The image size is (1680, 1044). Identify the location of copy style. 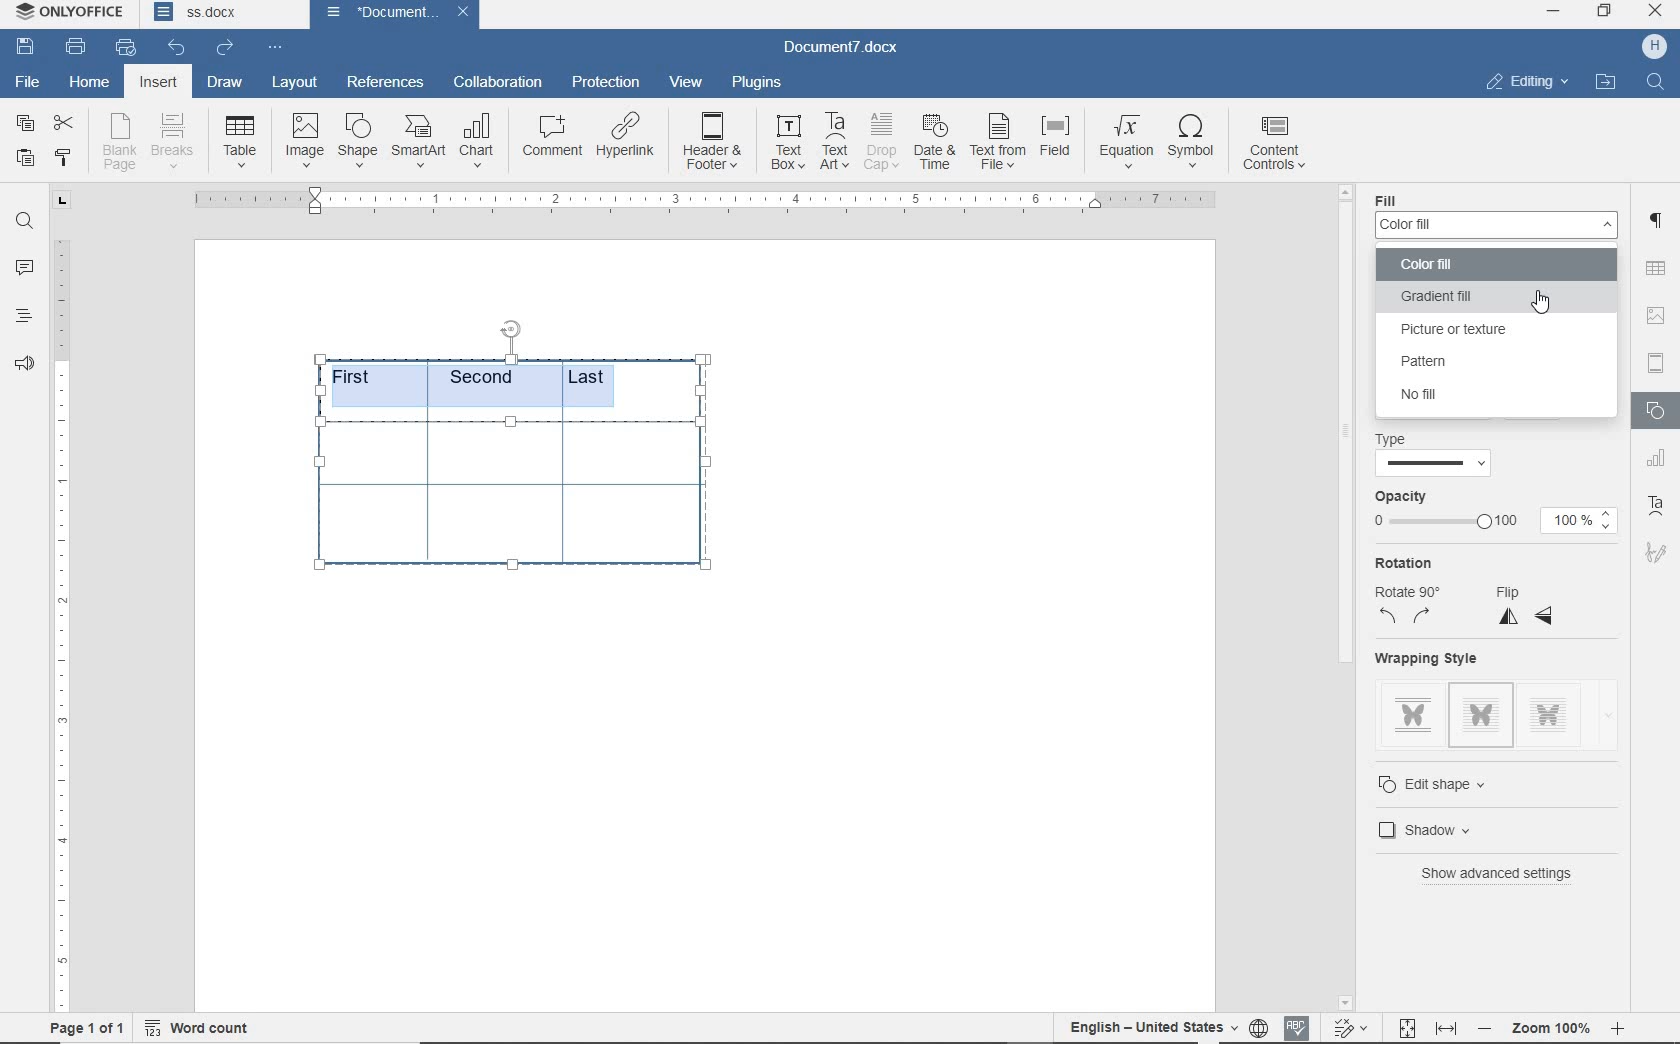
(61, 158).